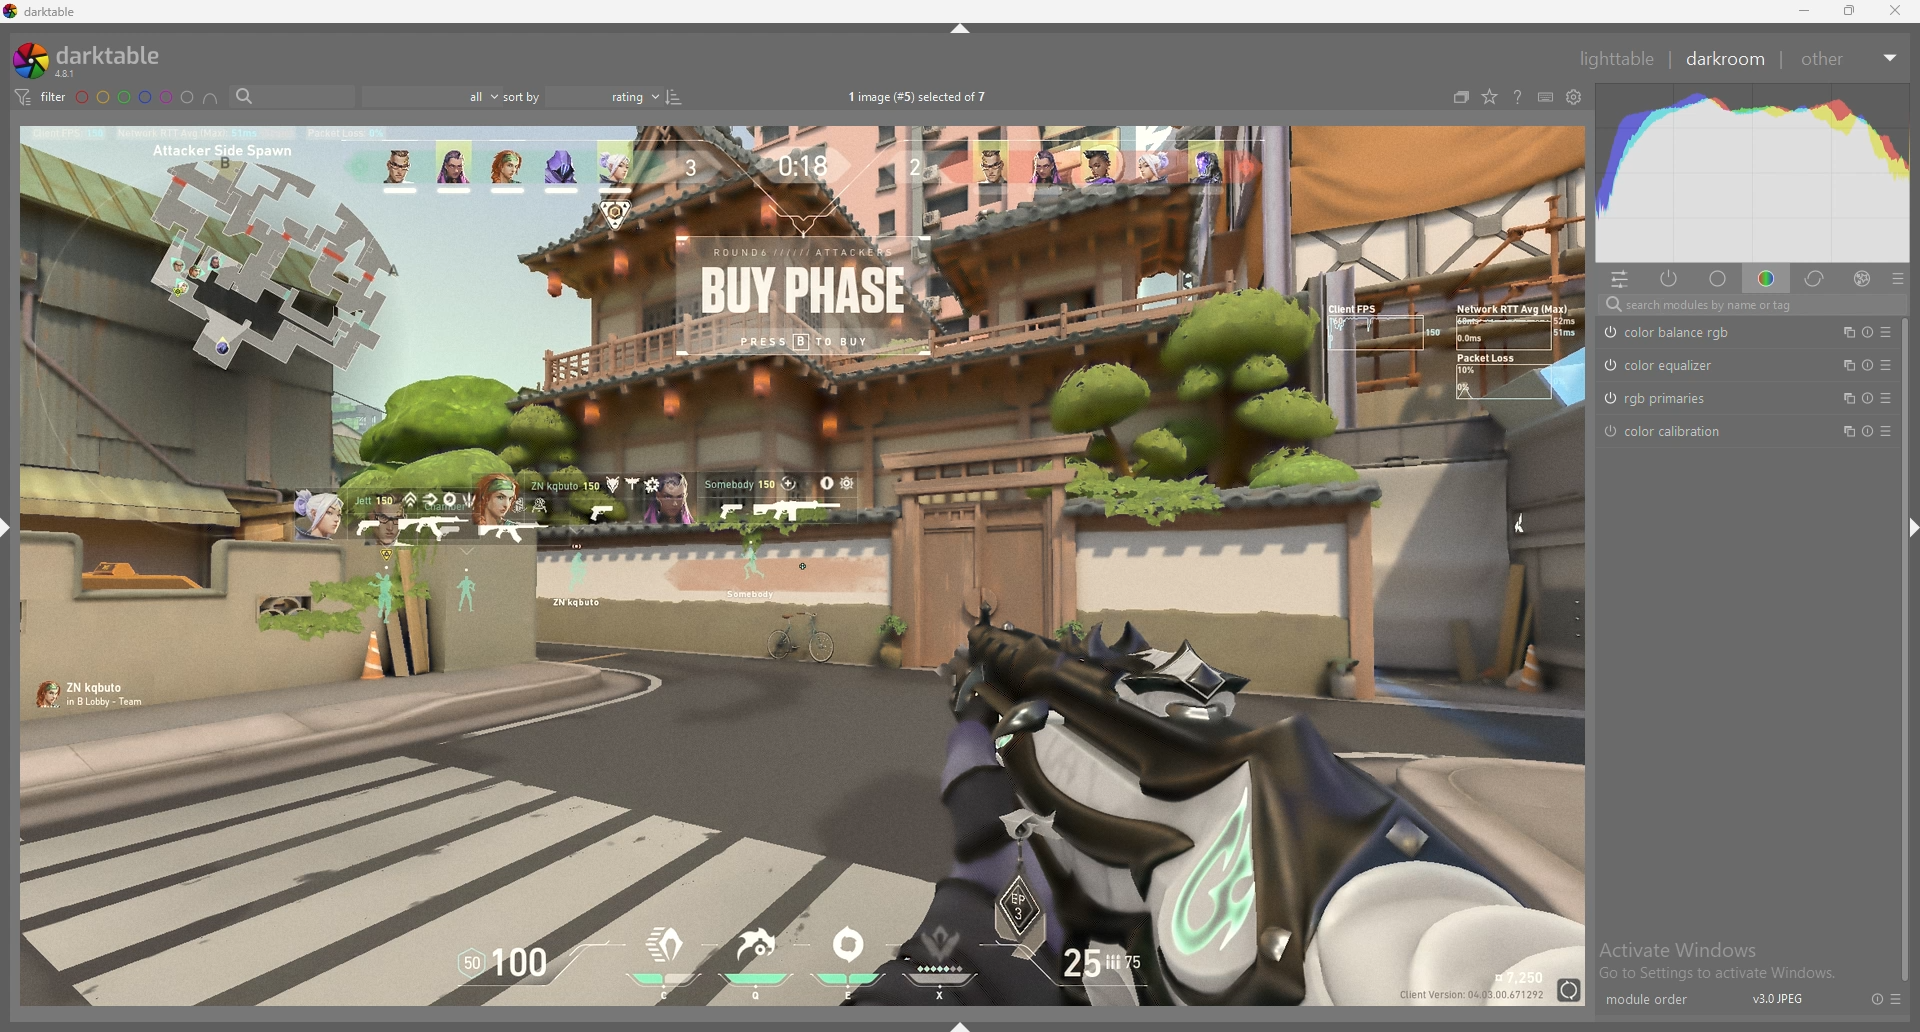  What do you see at coordinates (1616, 58) in the screenshot?
I see `lighttable` at bounding box center [1616, 58].